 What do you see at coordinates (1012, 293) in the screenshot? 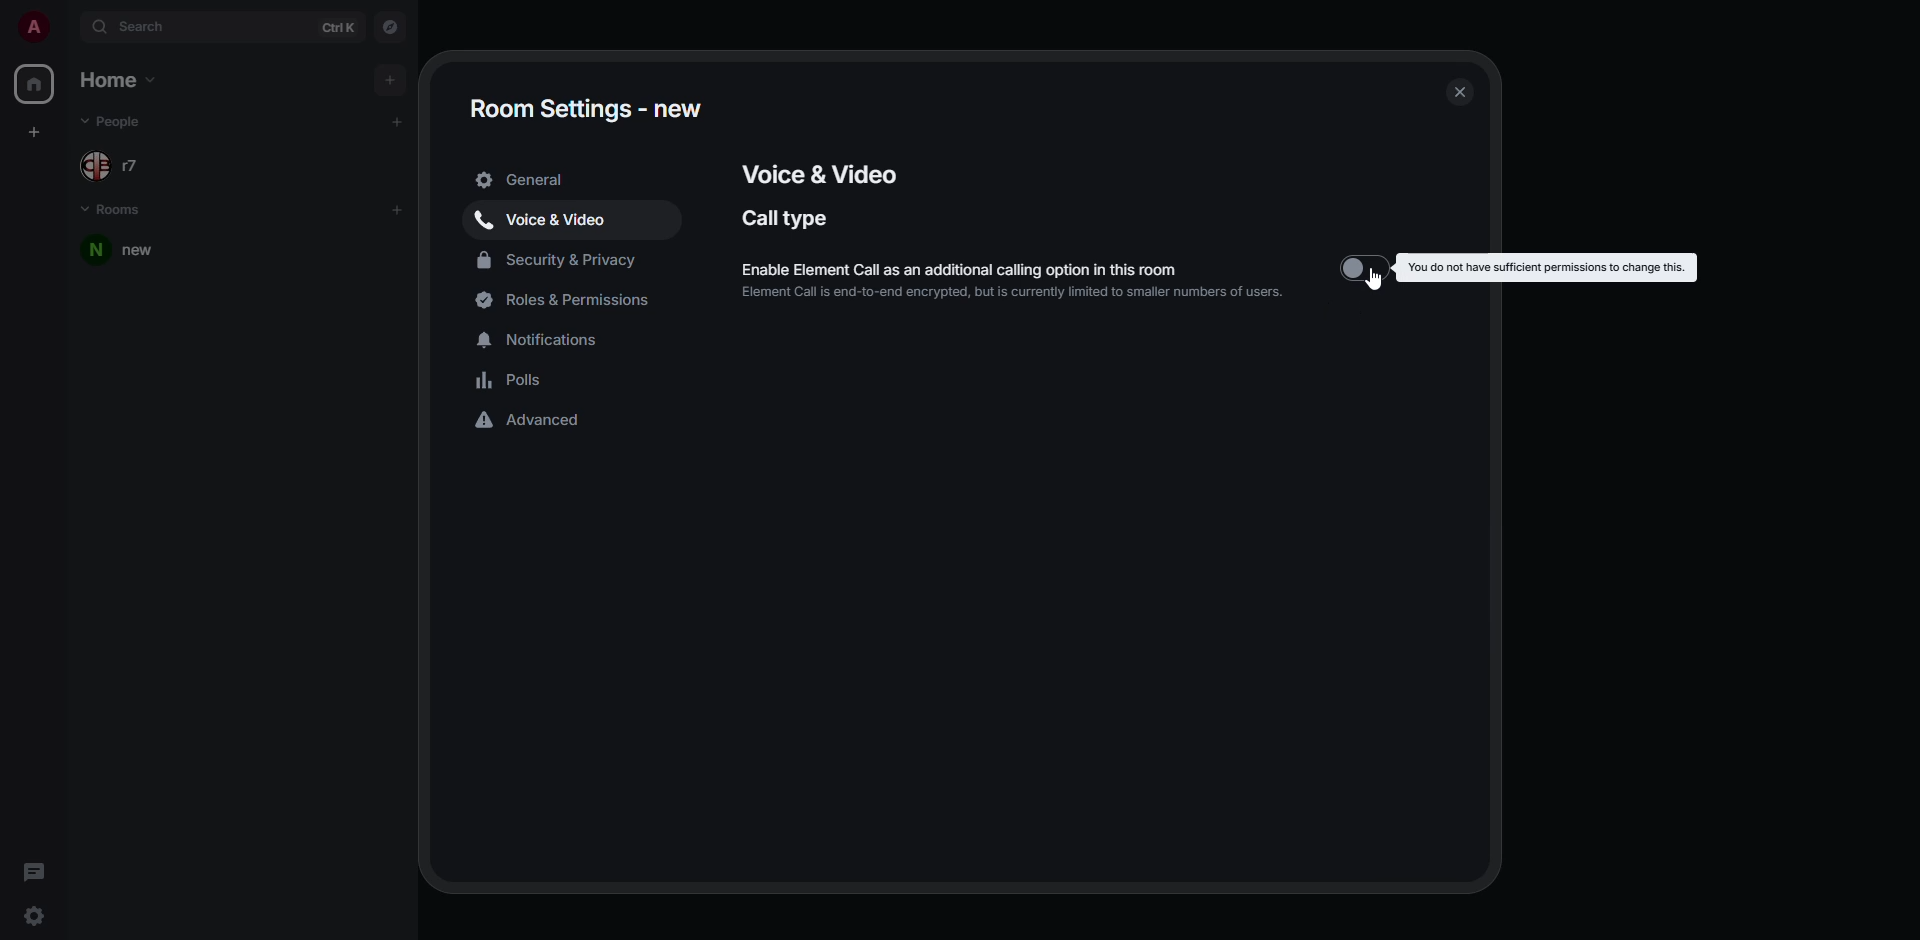
I see `Element Call is end-to-end encrypted, but is currently limited to smaller numbers of users.` at bounding box center [1012, 293].